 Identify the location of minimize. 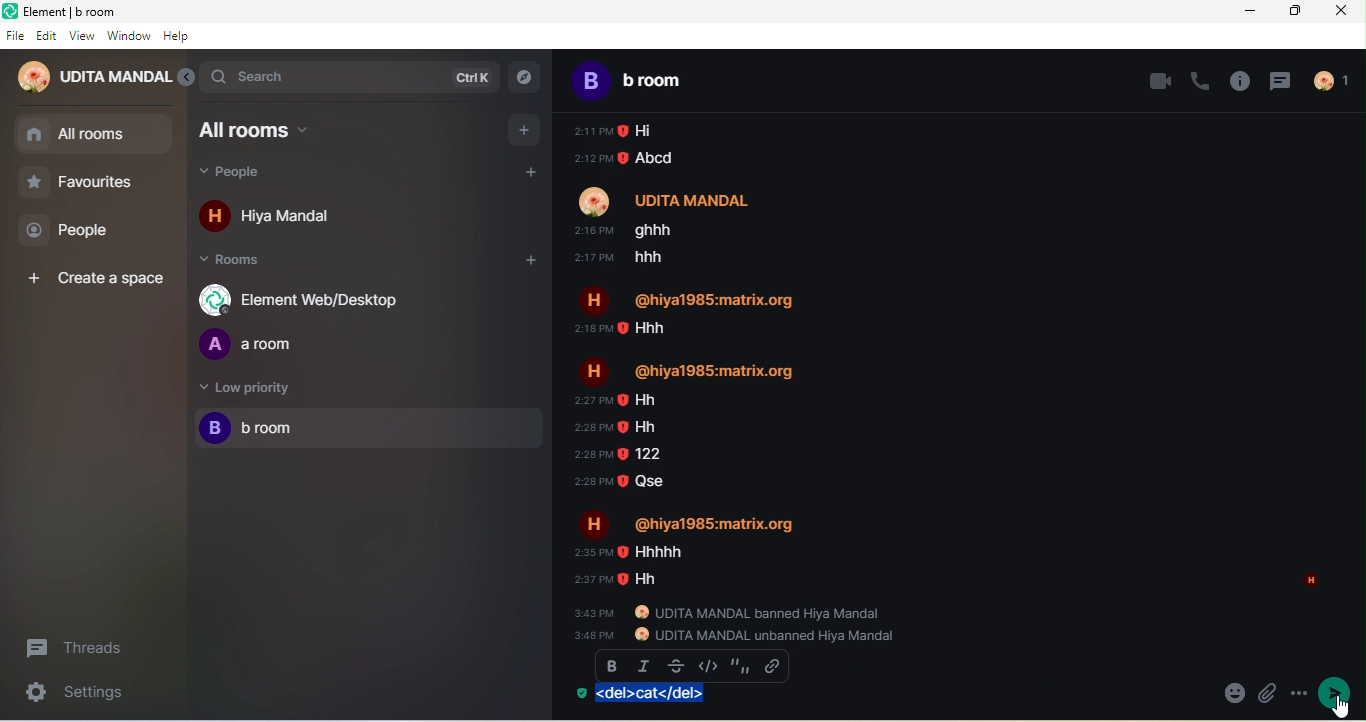
(1245, 15).